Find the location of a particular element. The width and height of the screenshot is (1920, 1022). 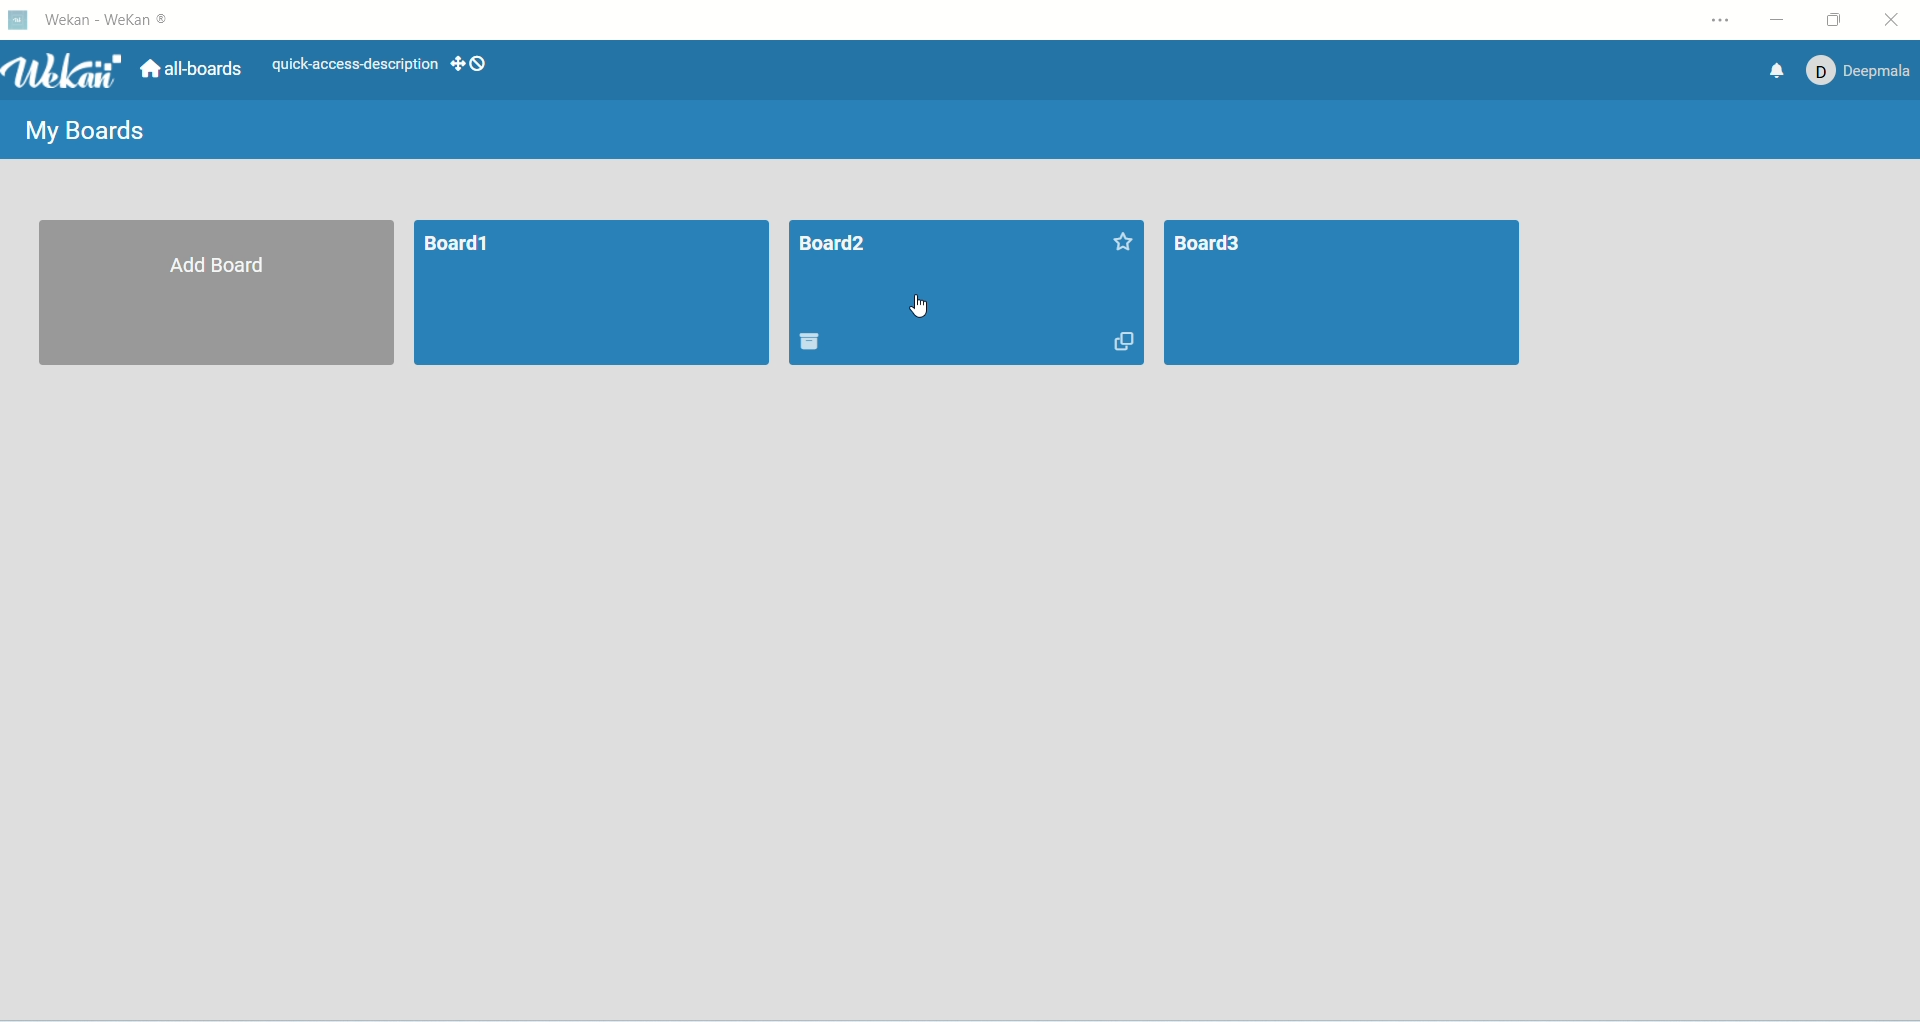

account is located at coordinates (1859, 71).